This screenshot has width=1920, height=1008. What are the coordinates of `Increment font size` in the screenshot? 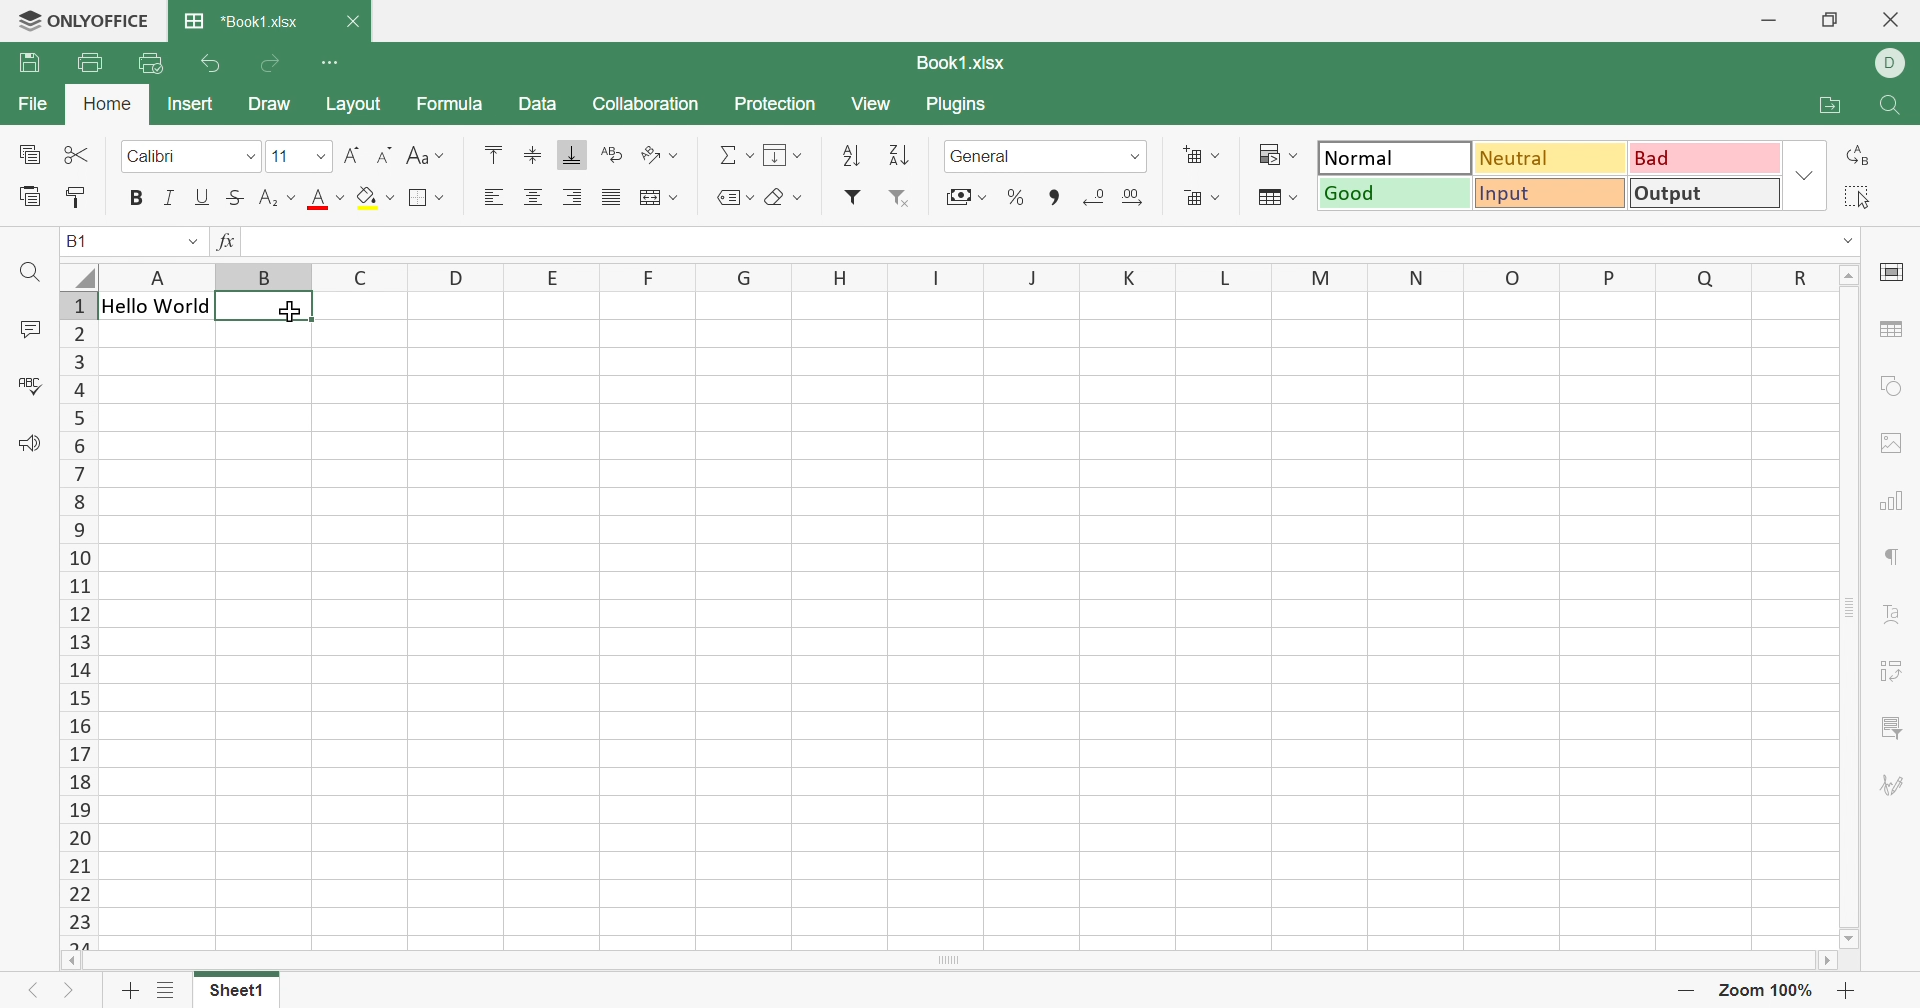 It's located at (354, 155).